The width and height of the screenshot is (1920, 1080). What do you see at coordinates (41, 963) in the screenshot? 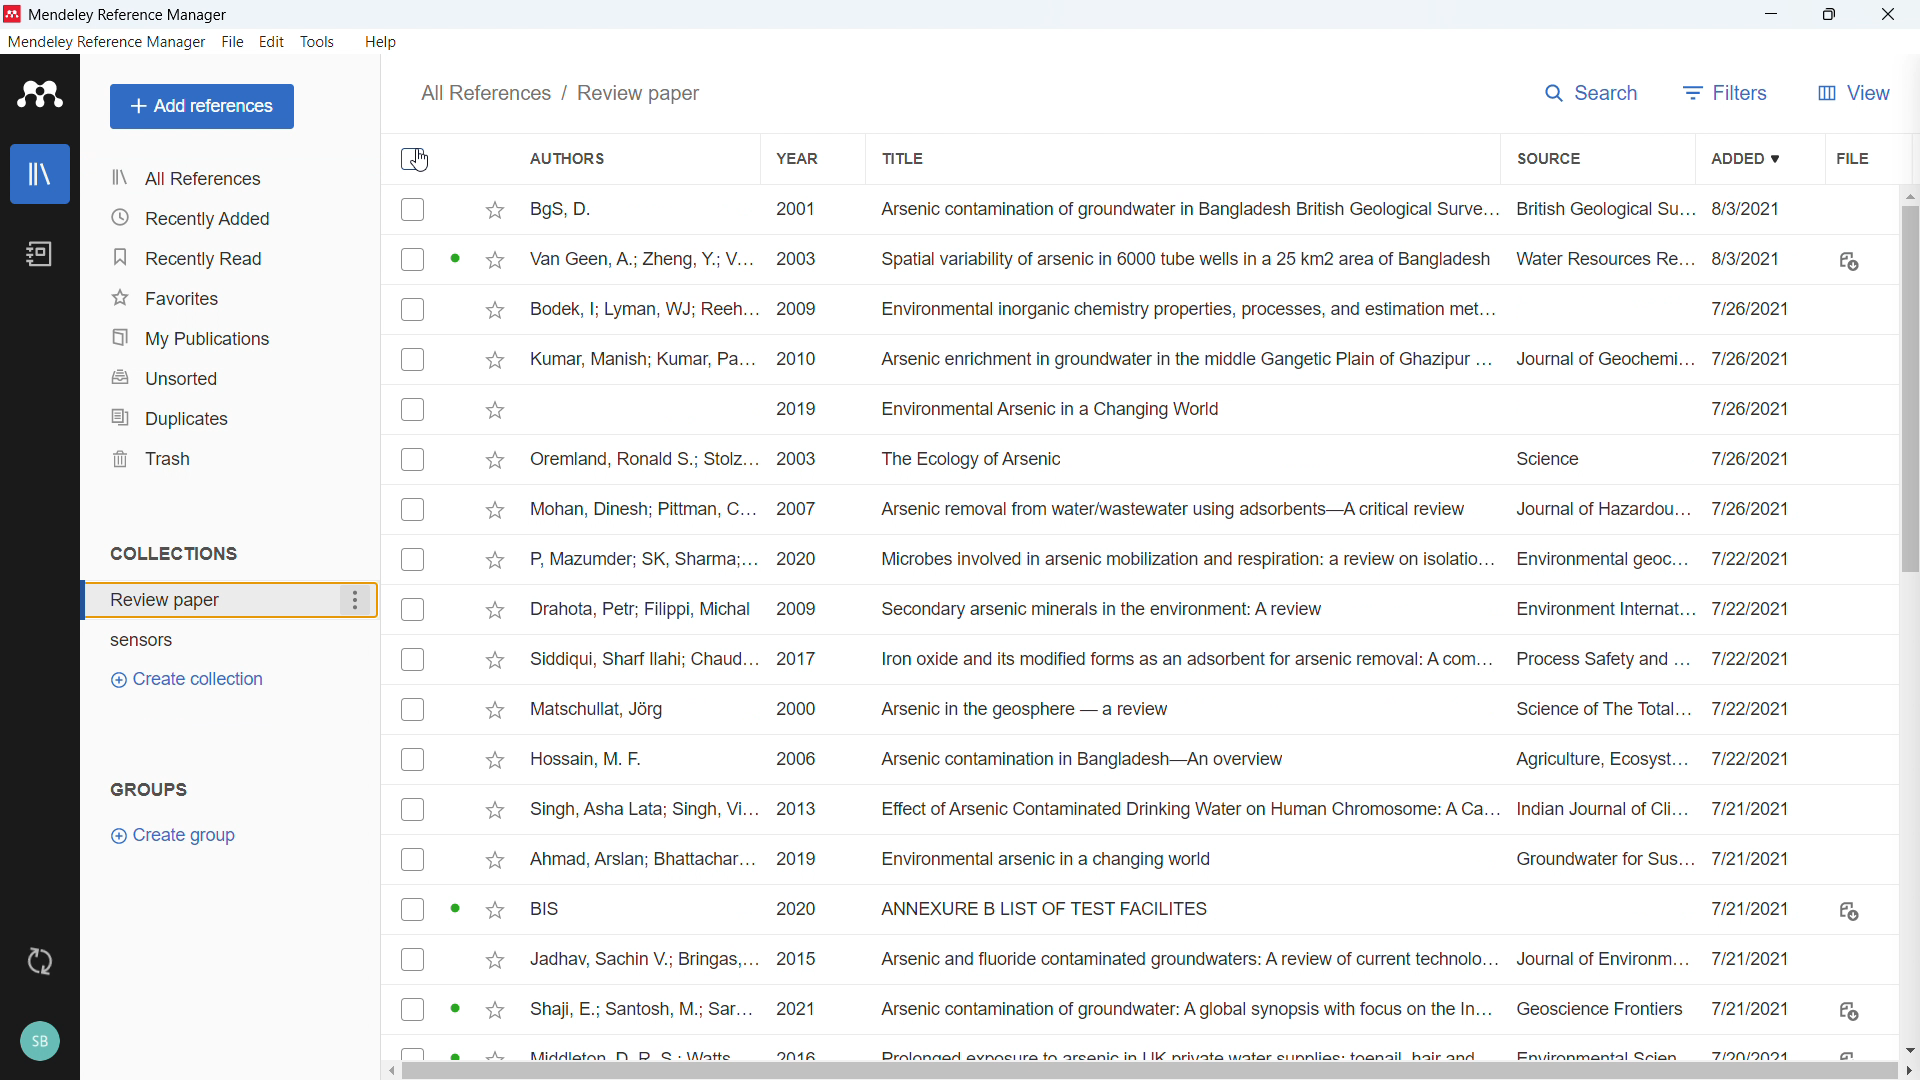
I see `Sync ` at bounding box center [41, 963].